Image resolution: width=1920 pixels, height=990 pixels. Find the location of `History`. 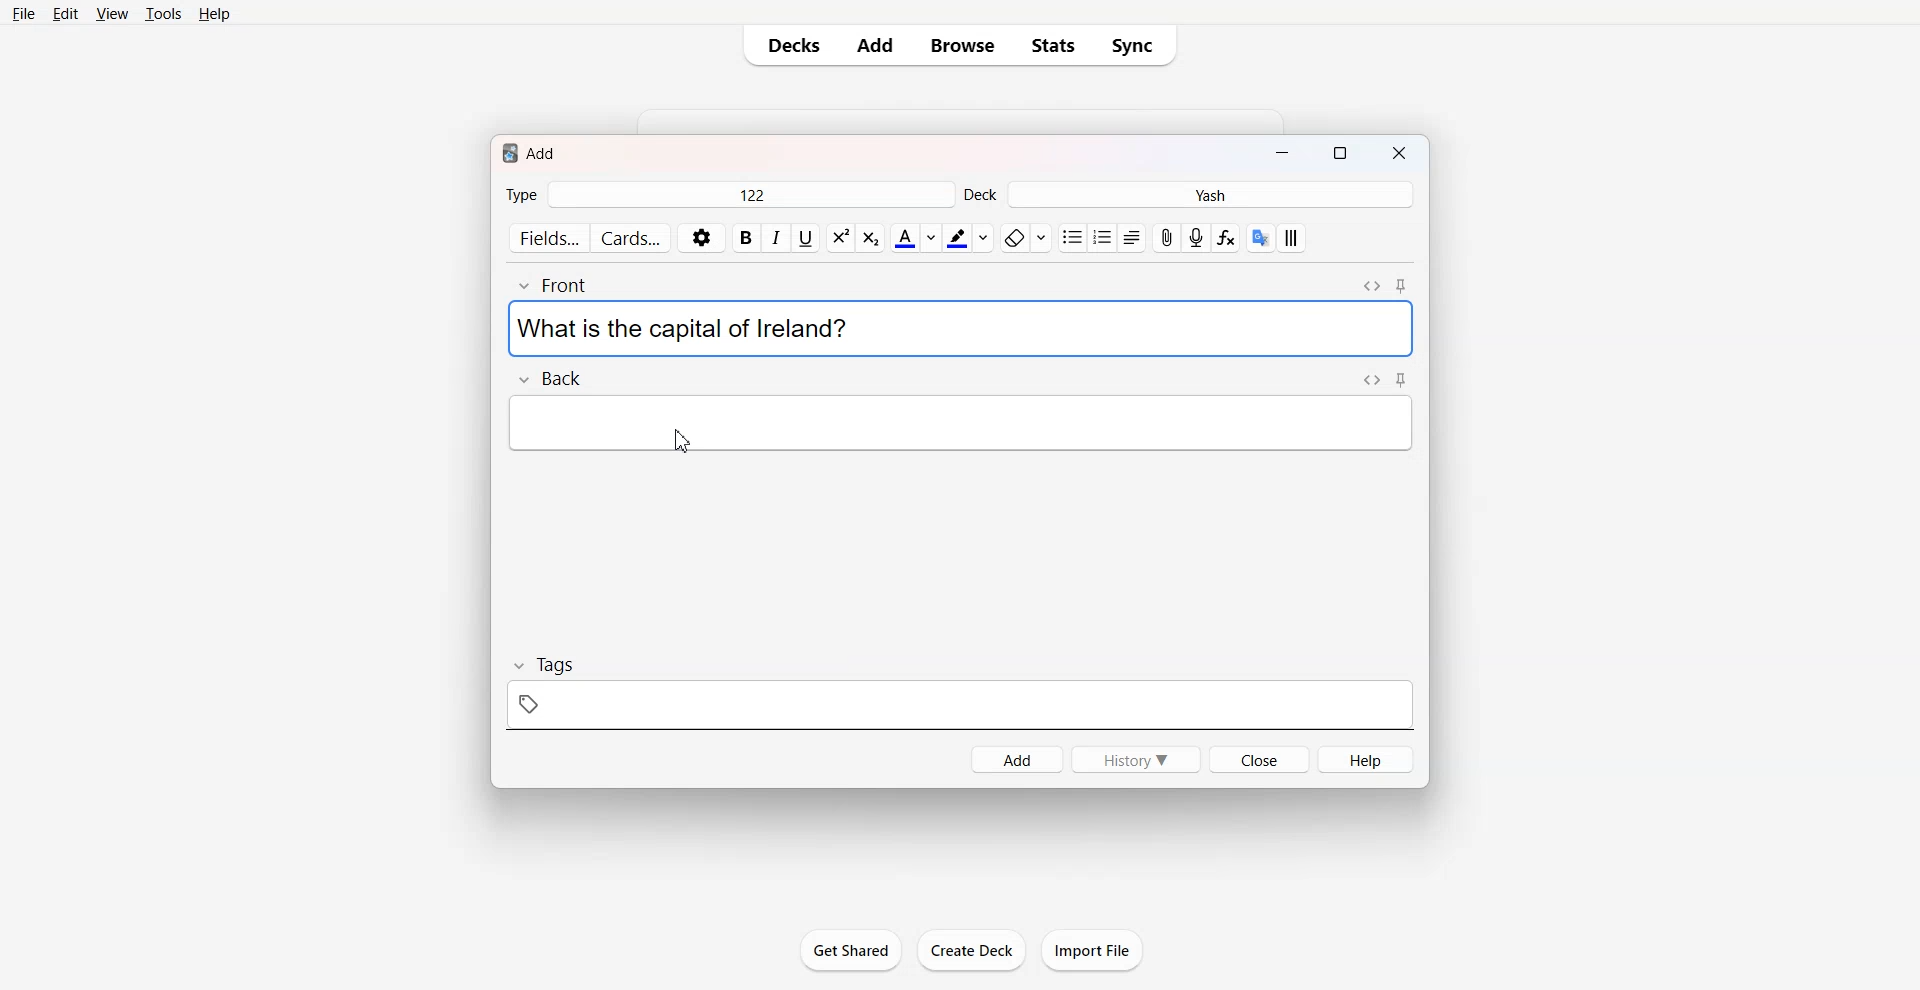

History is located at coordinates (1134, 758).